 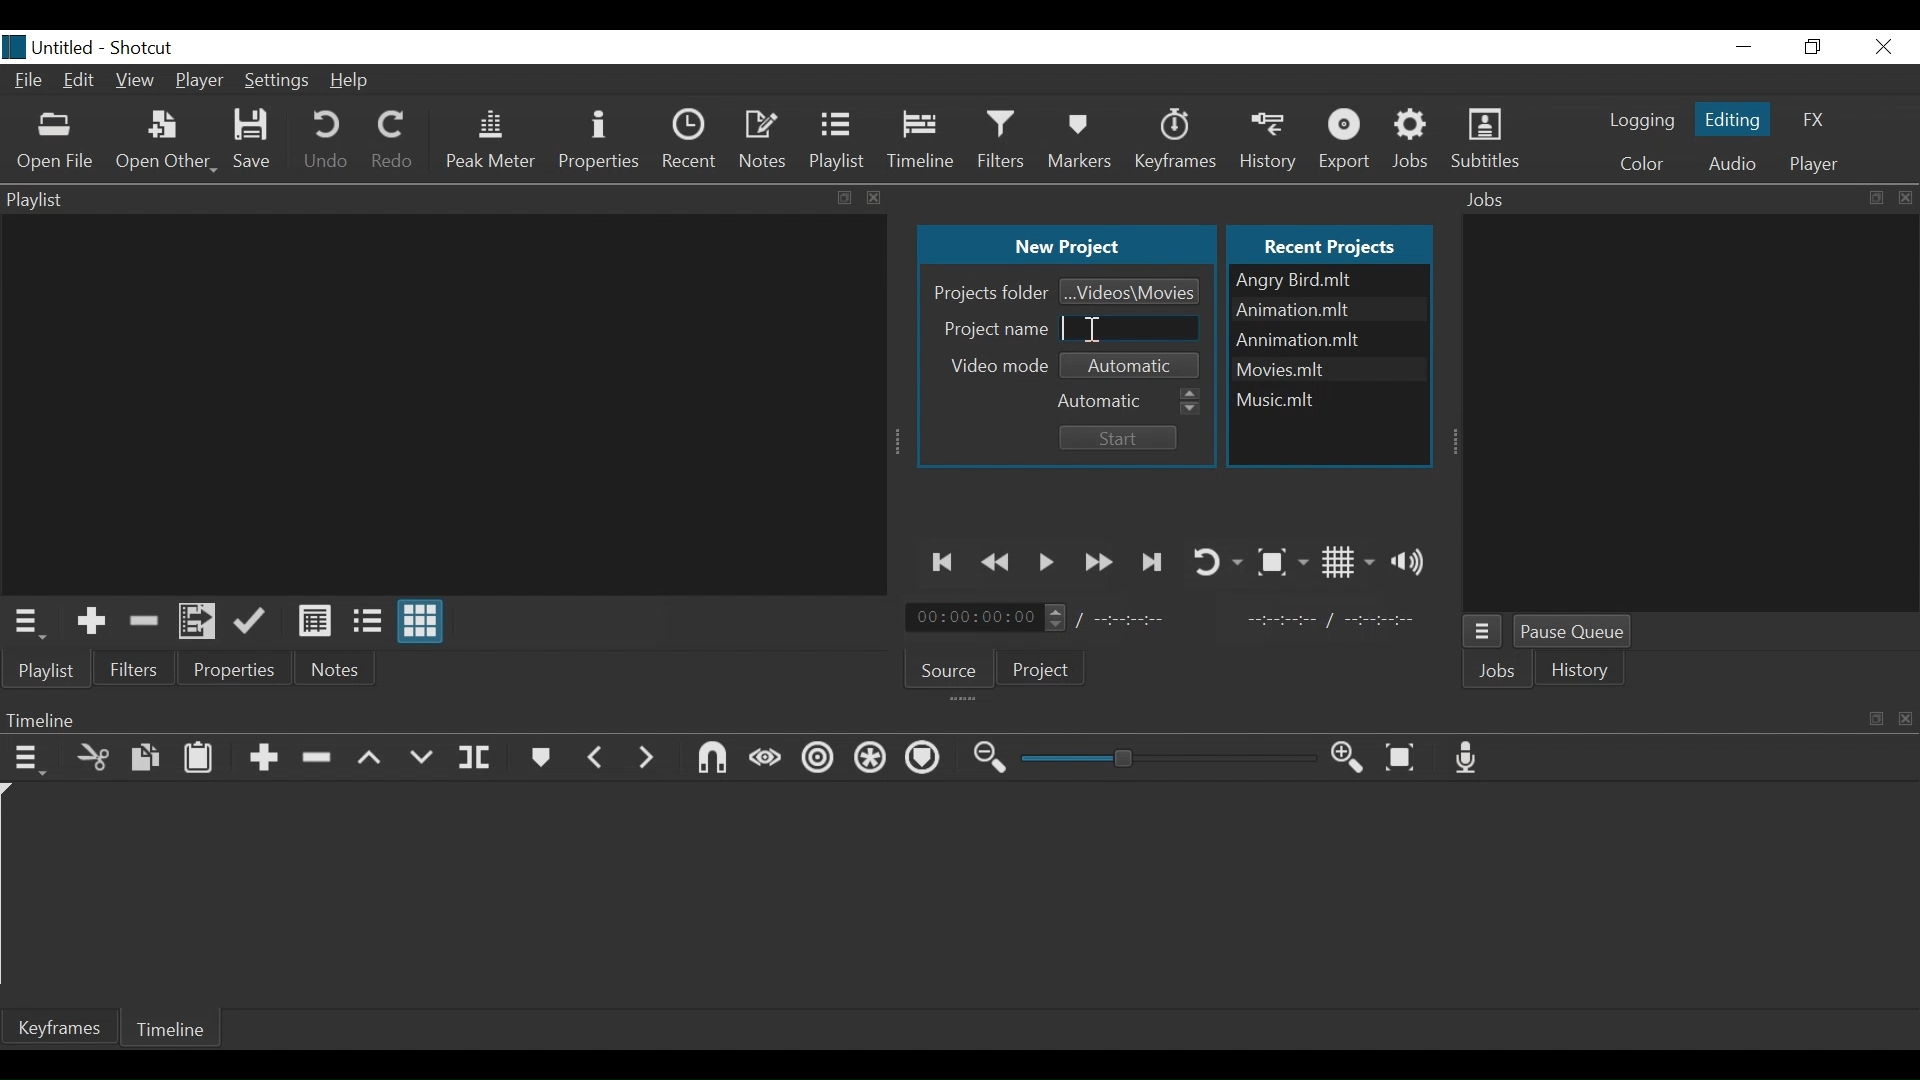 I want to click on File name, so click(x=1327, y=396).